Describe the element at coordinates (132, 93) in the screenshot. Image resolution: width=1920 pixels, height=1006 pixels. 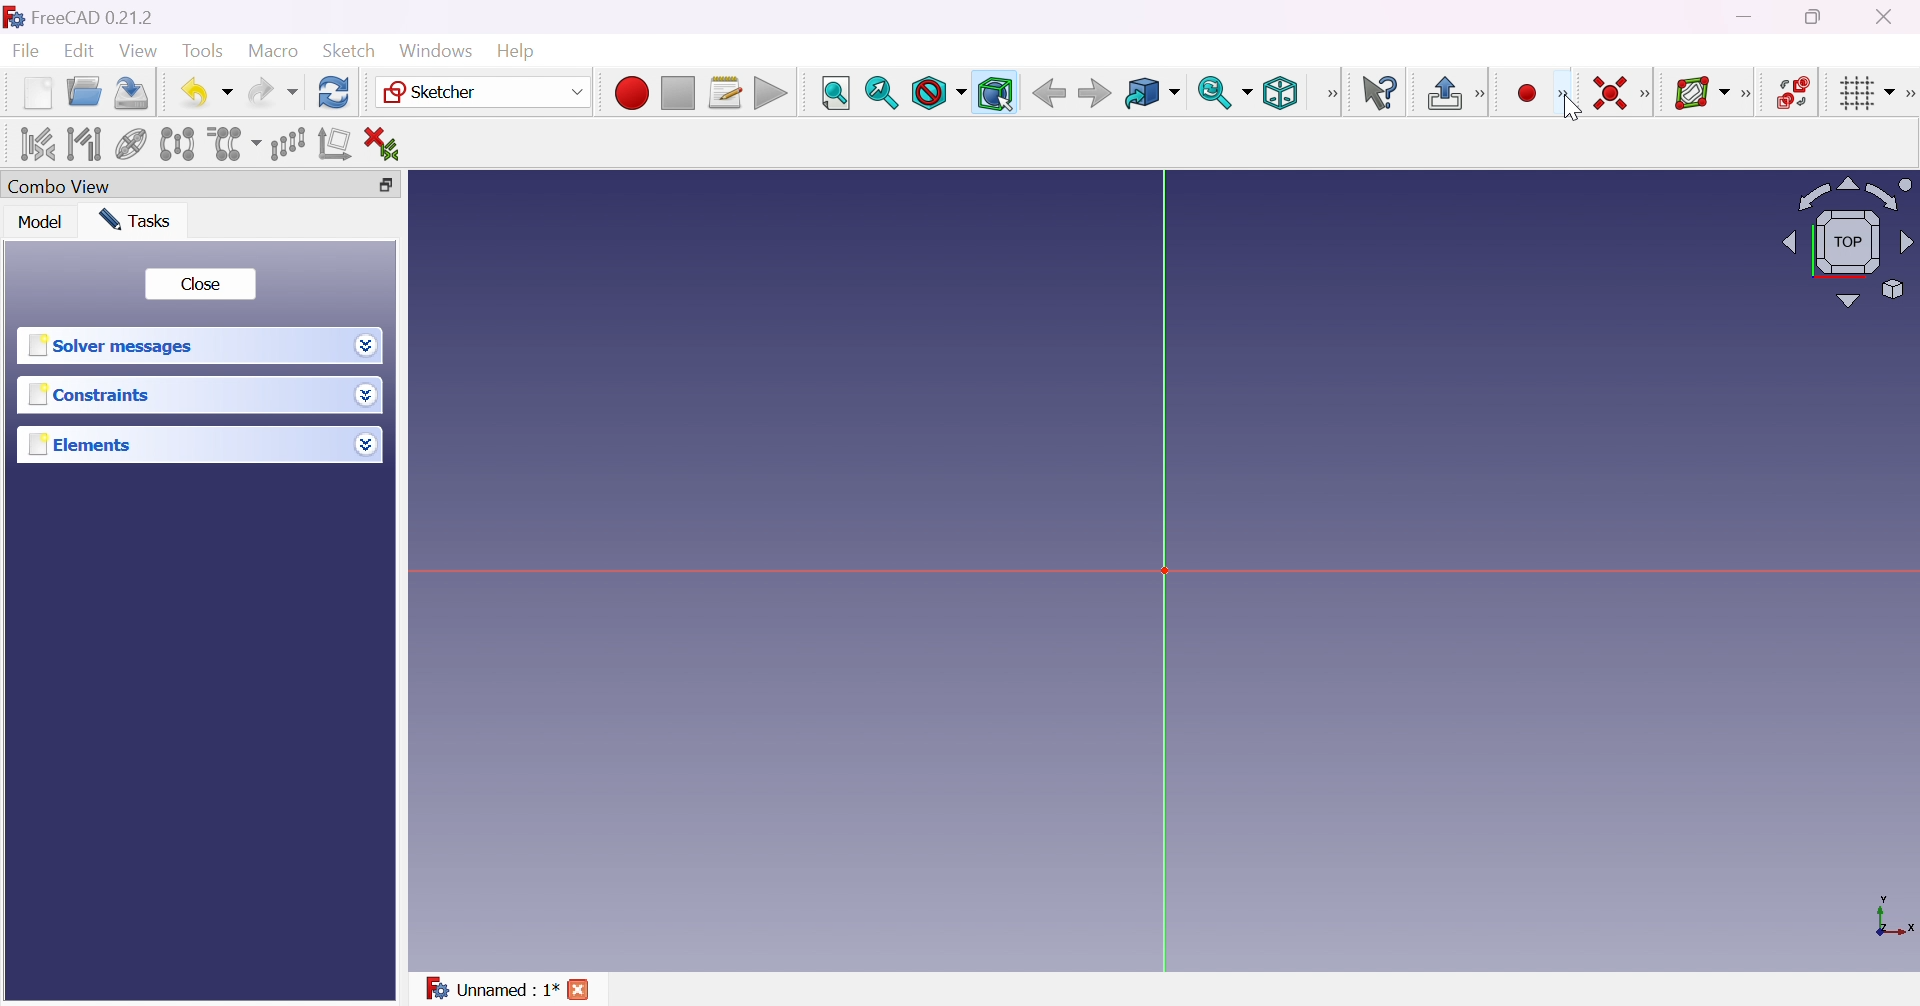
I see `Save` at that location.